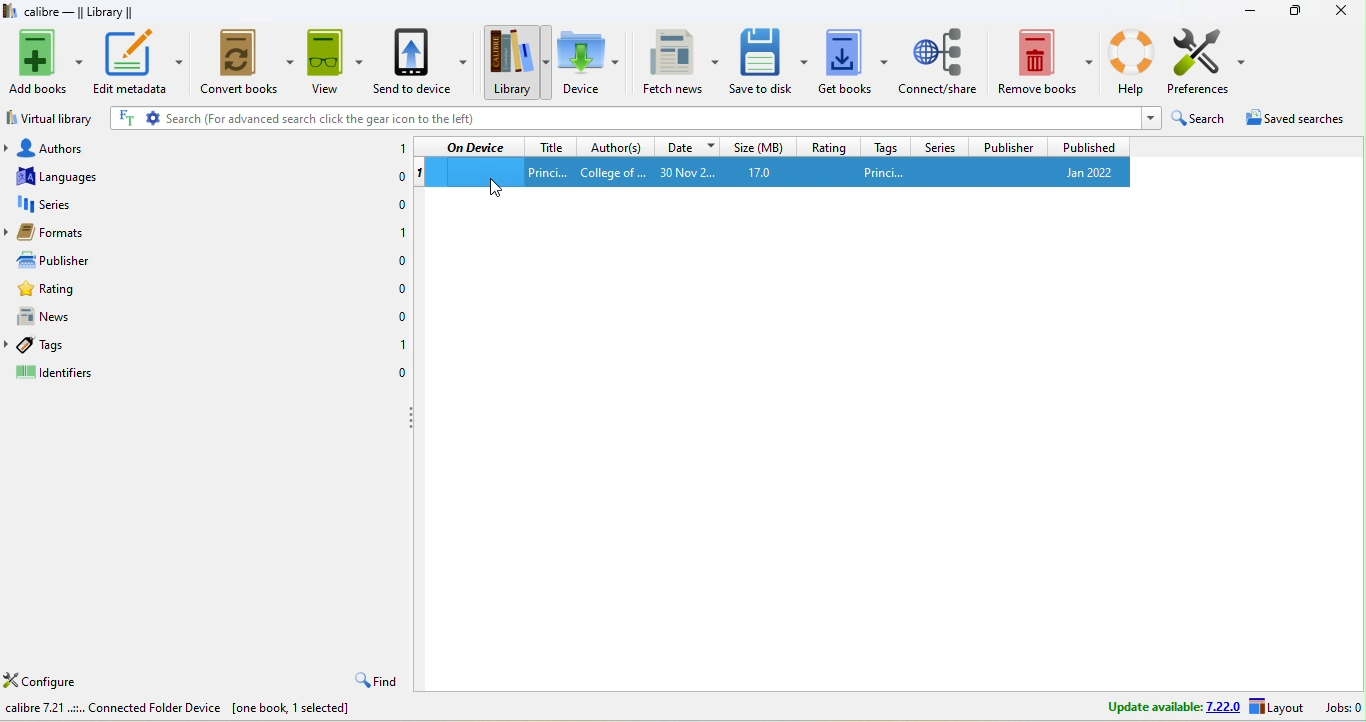 Image resolution: width=1366 pixels, height=722 pixels. What do you see at coordinates (62, 232) in the screenshot?
I see `formats` at bounding box center [62, 232].